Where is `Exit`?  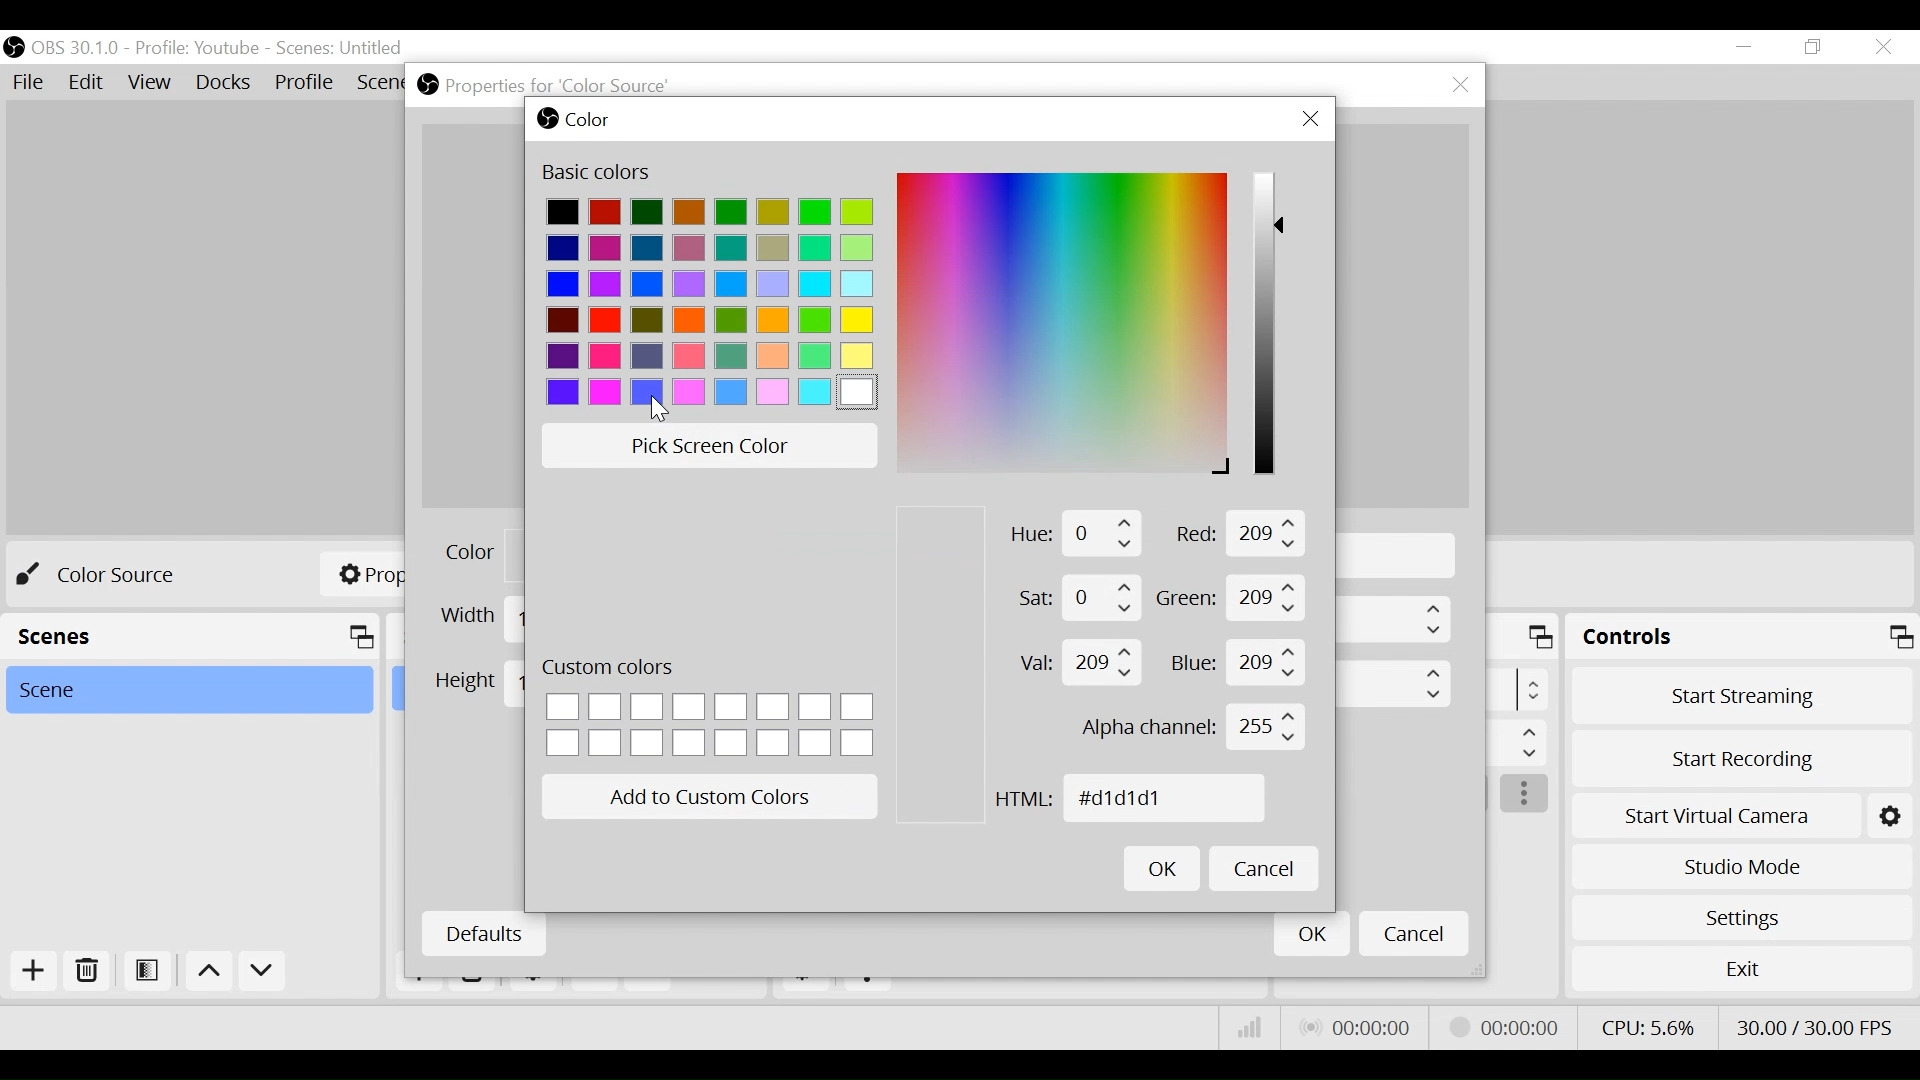
Exit is located at coordinates (1742, 974).